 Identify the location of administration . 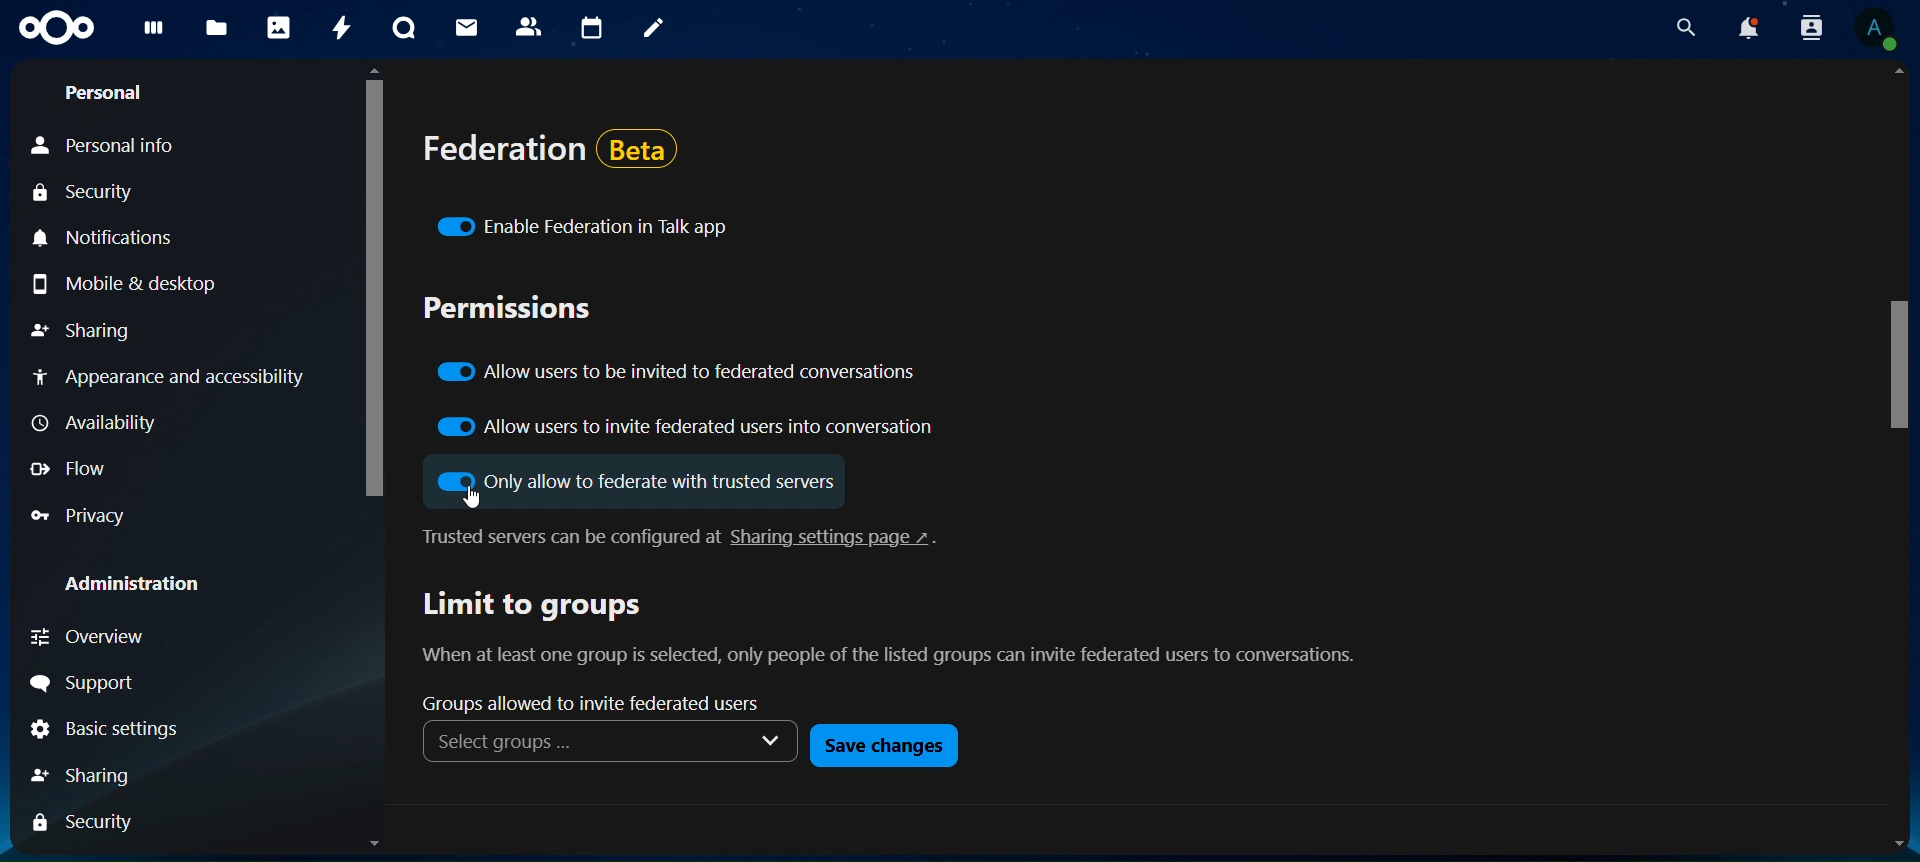
(140, 586).